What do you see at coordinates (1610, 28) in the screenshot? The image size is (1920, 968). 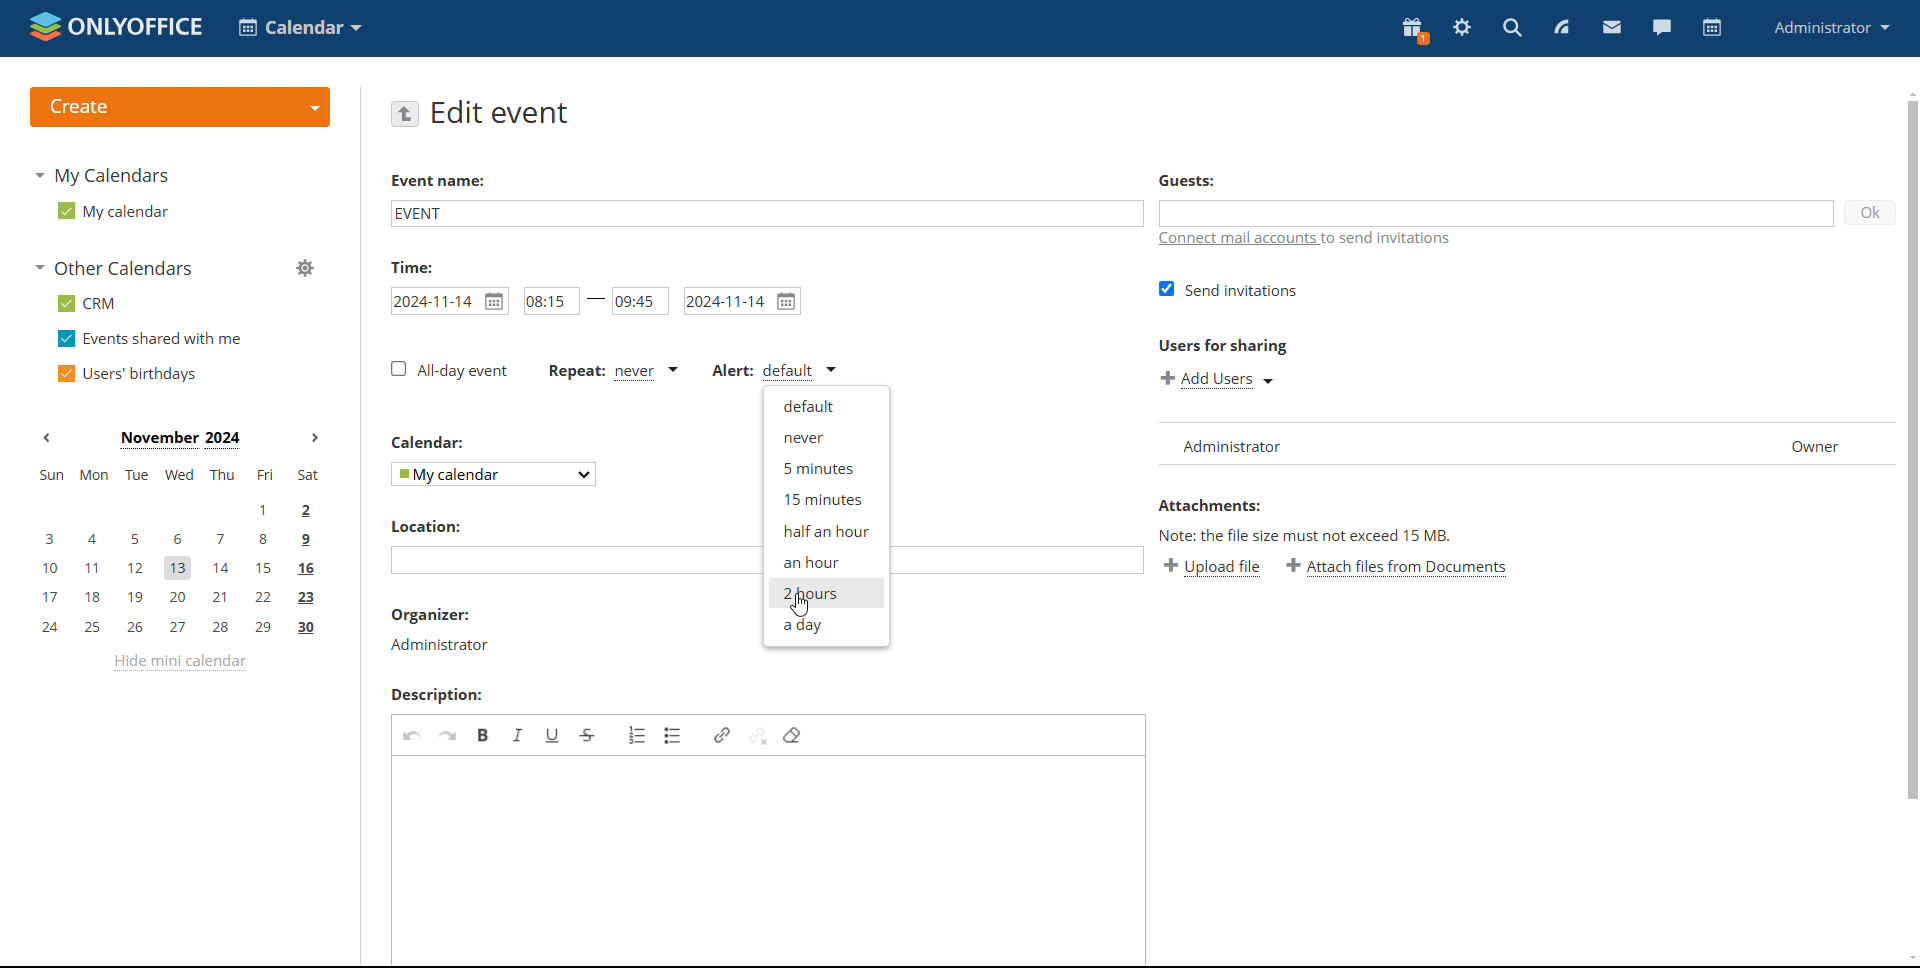 I see `mail` at bounding box center [1610, 28].